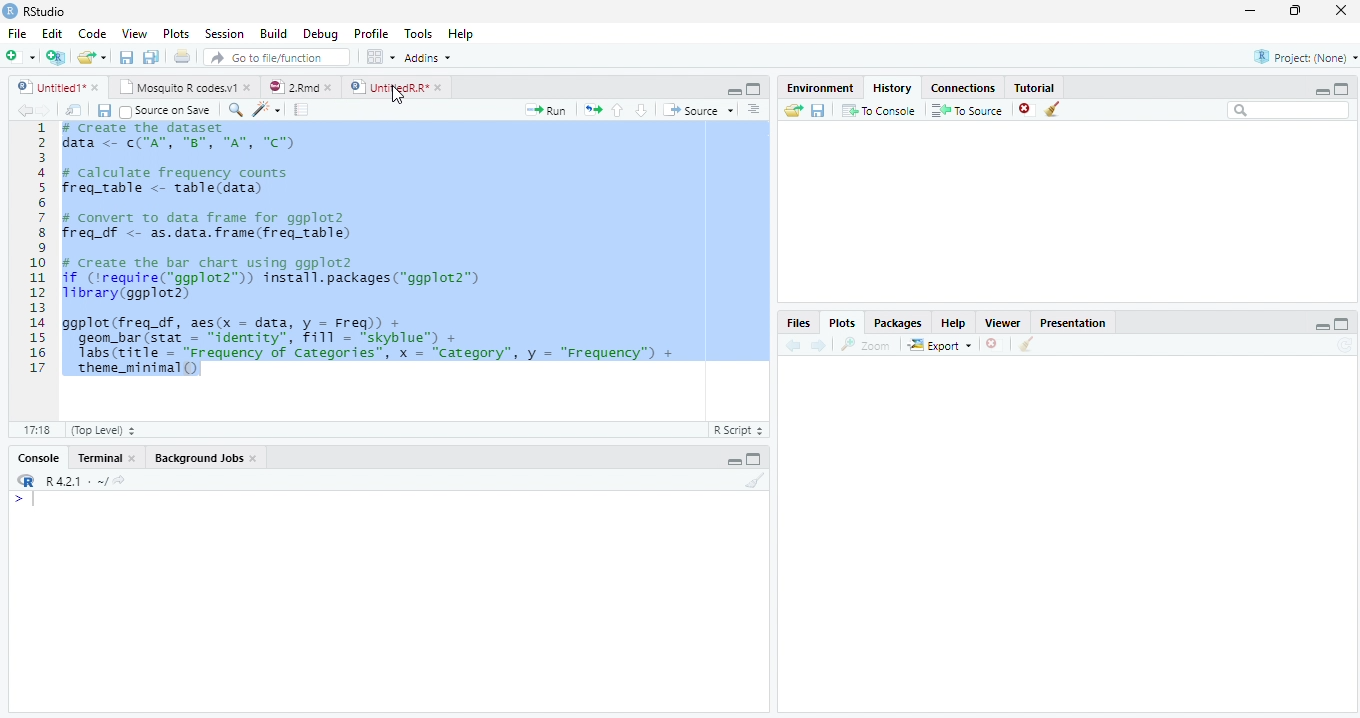  Describe the element at coordinates (104, 110) in the screenshot. I see `Save` at that location.